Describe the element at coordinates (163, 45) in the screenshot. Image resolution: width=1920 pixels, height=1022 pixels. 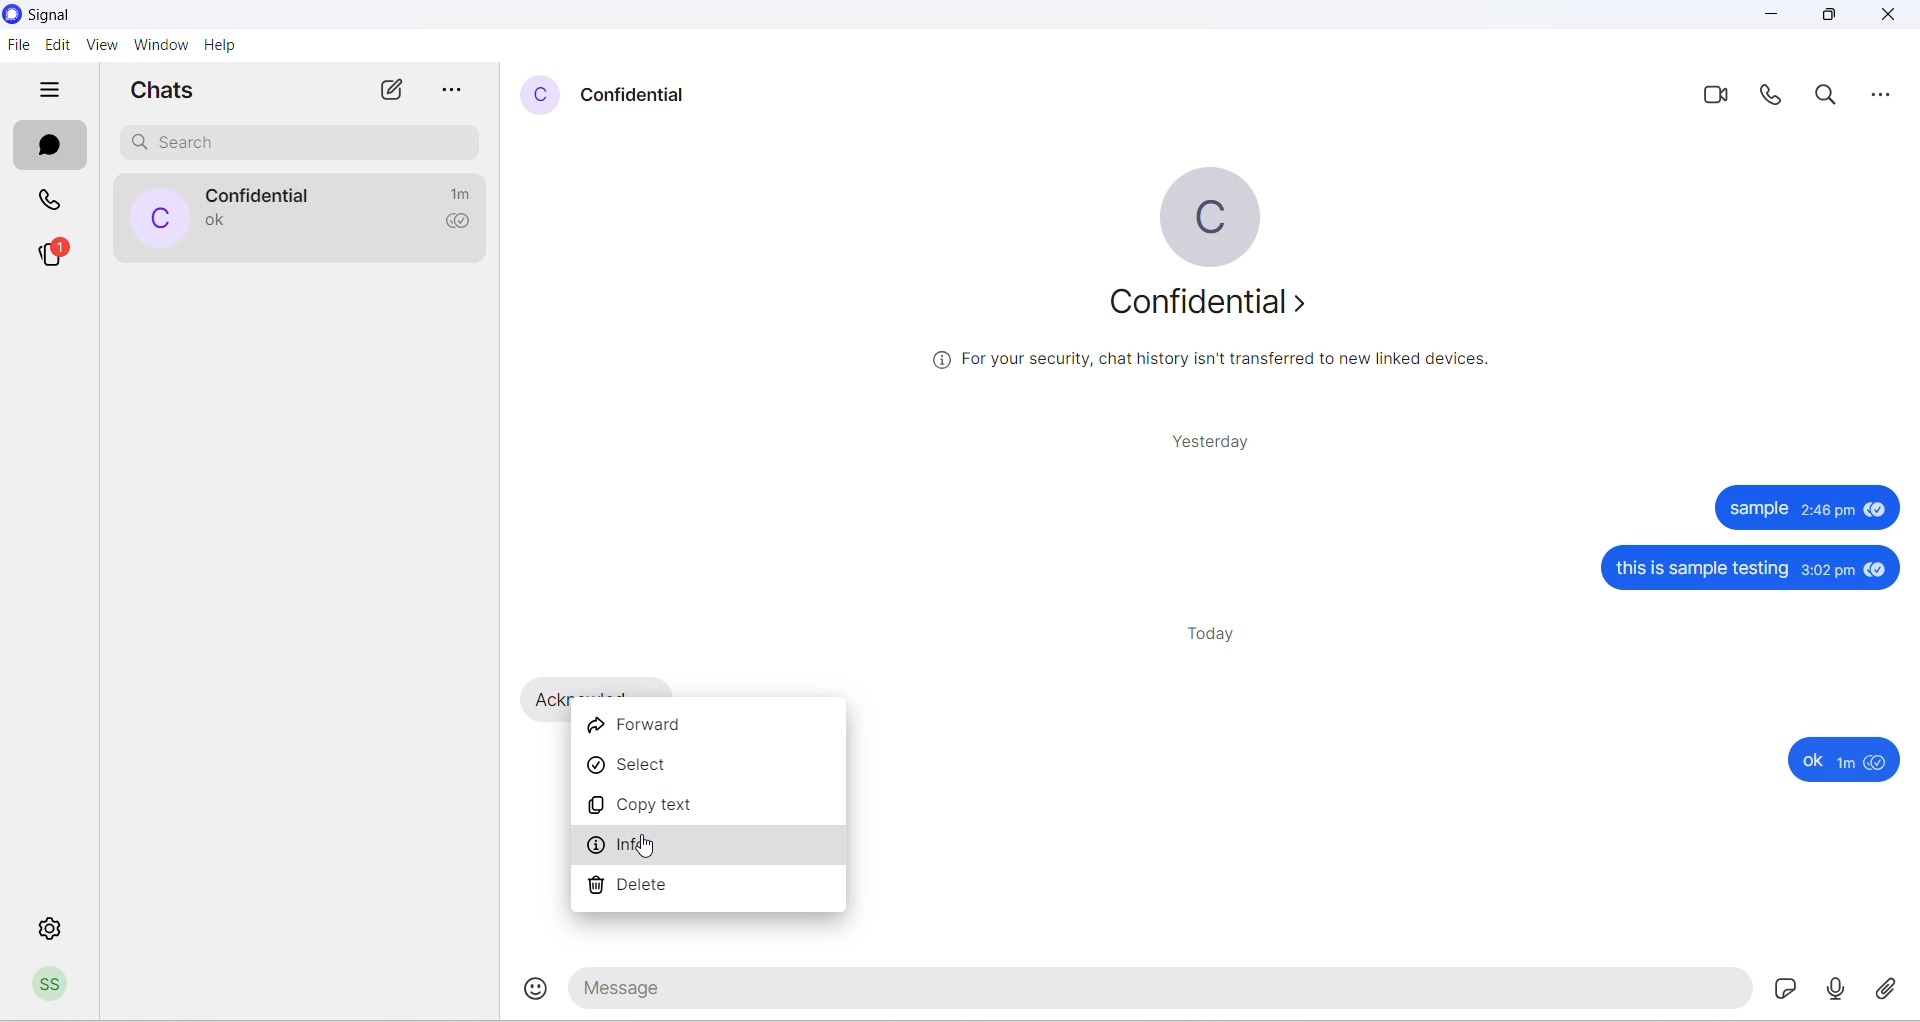
I see `window` at that location.